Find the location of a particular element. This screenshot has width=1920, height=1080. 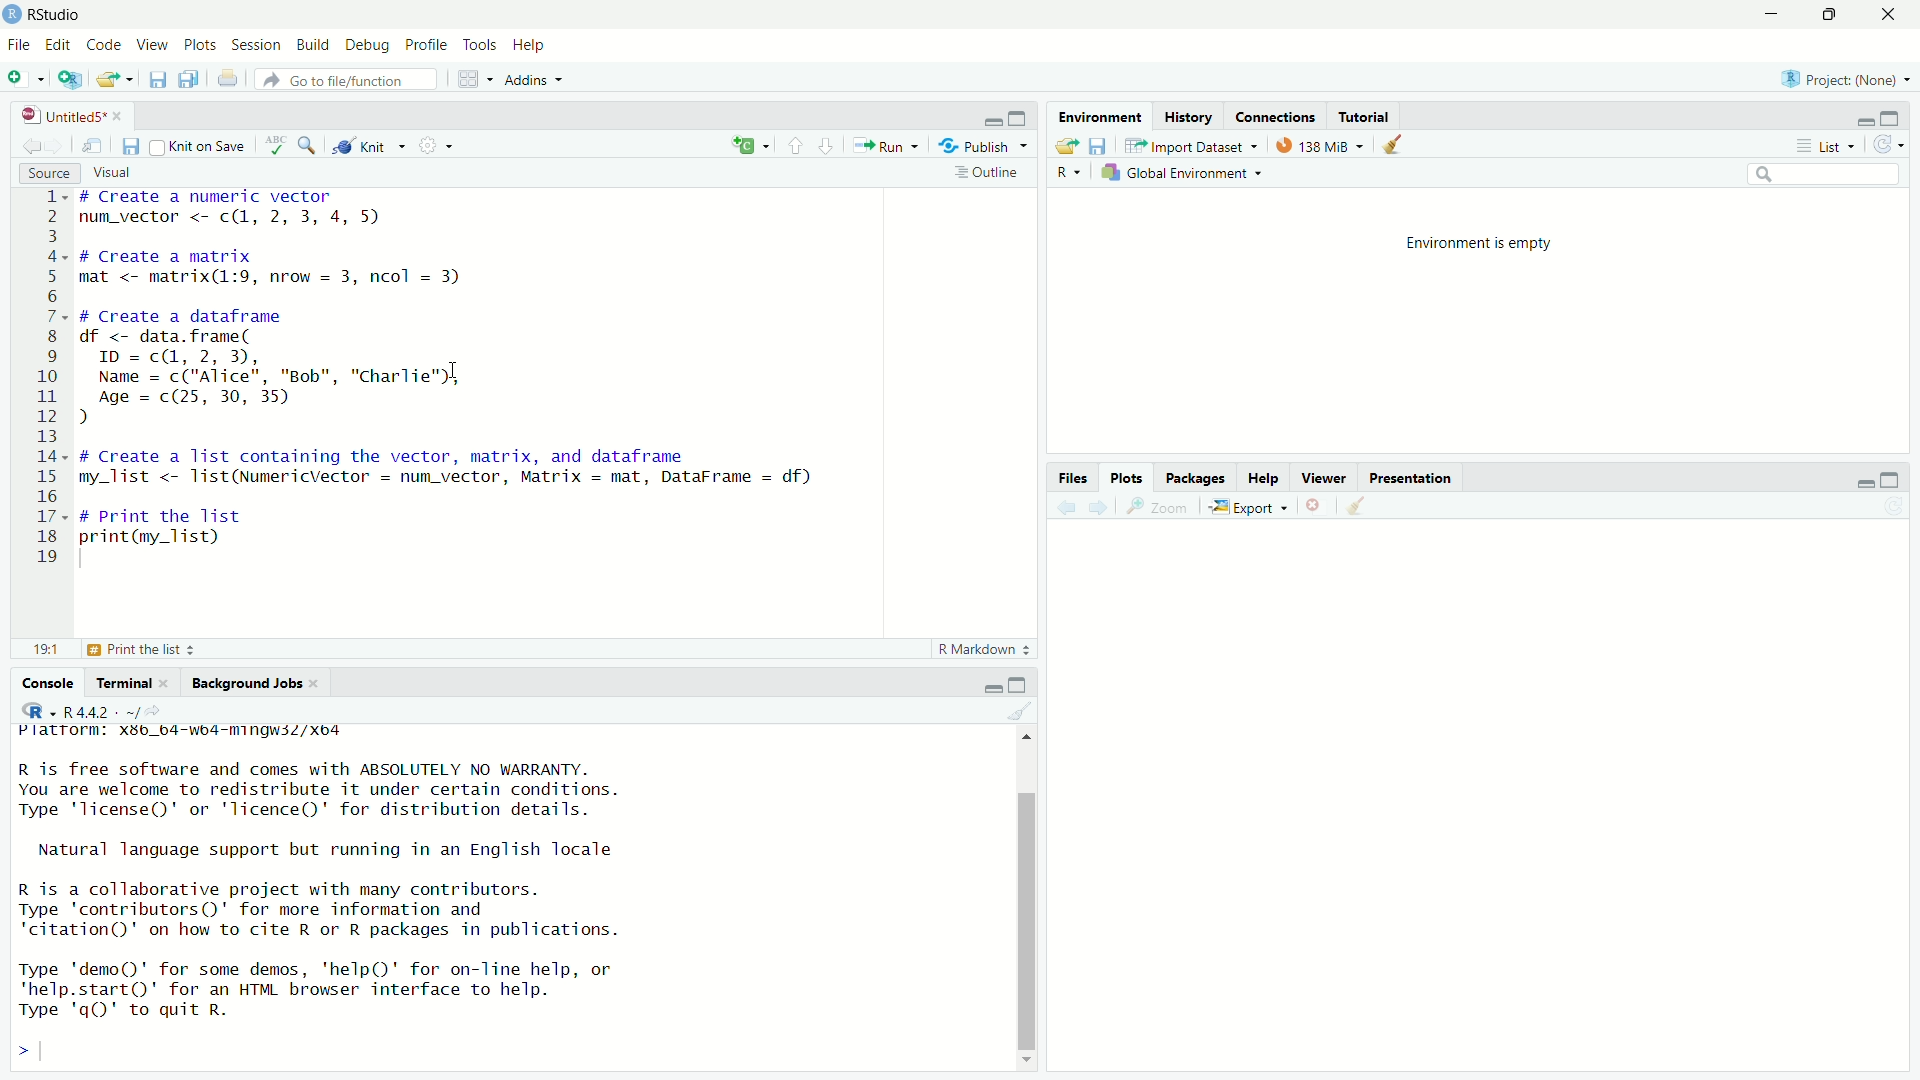

back is located at coordinates (34, 145).